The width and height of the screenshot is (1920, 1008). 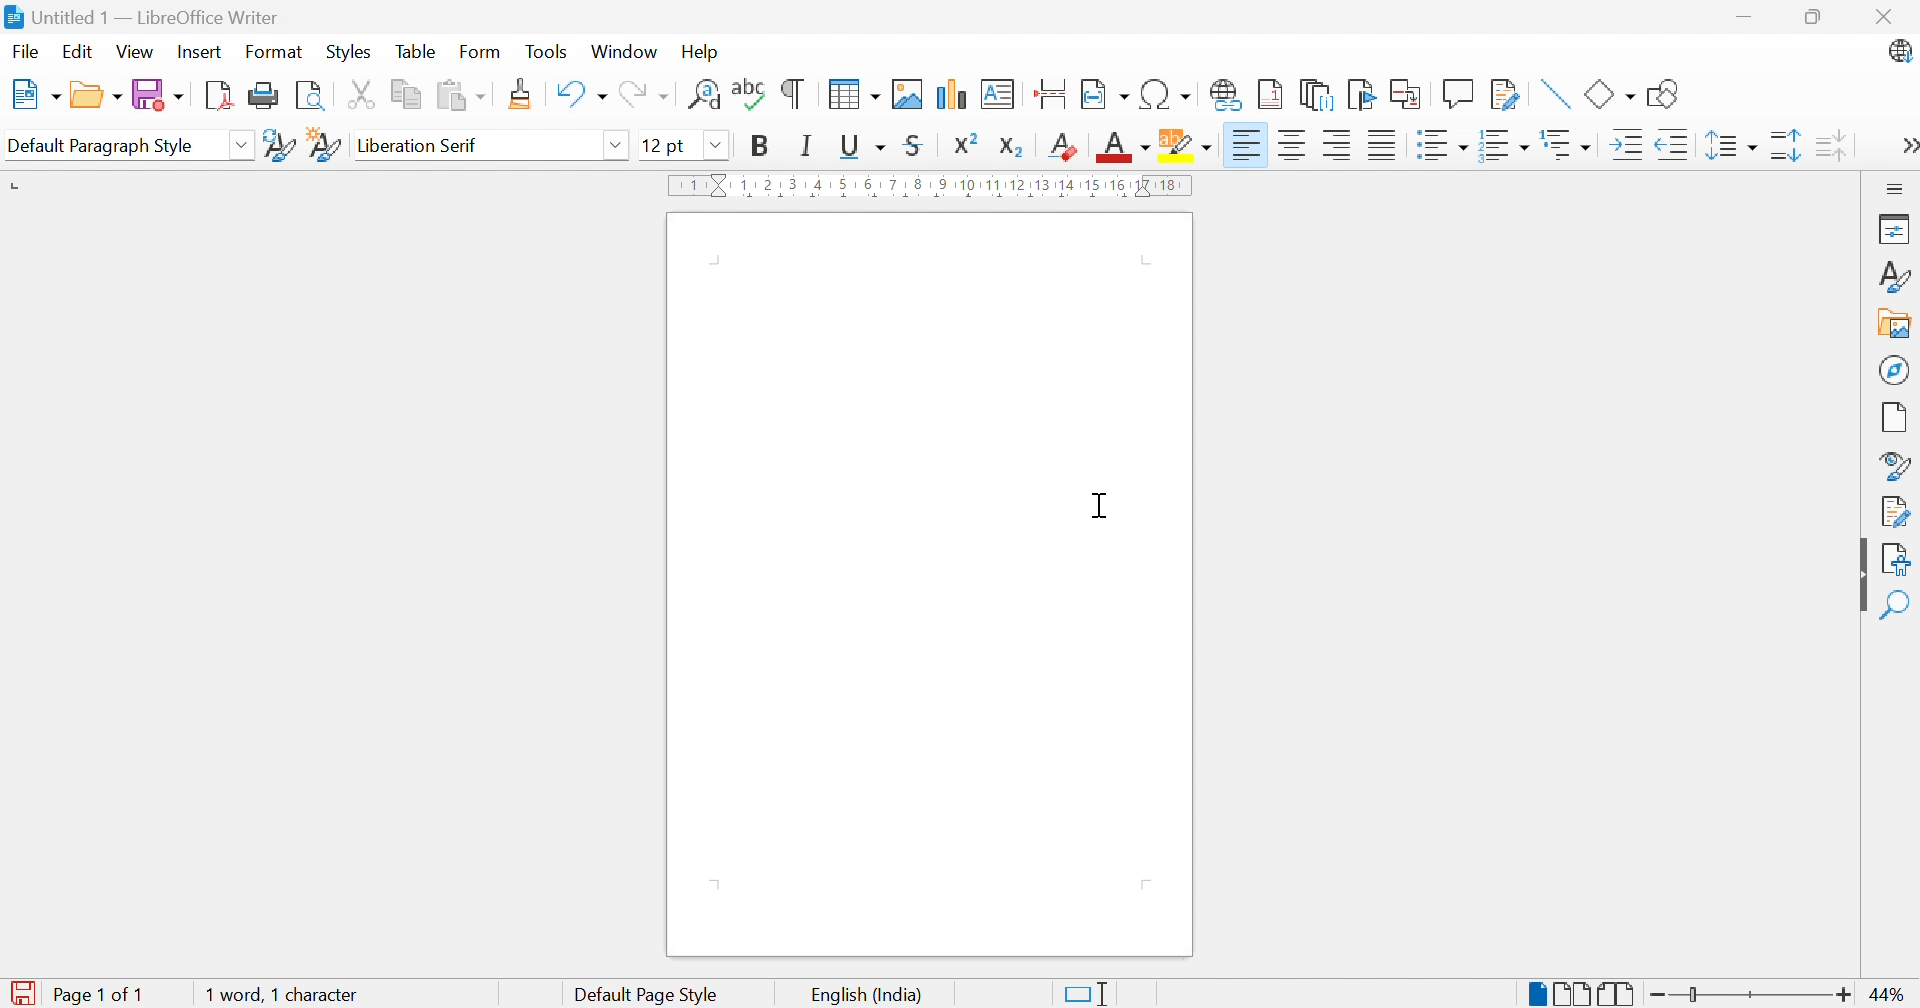 What do you see at coordinates (1569, 145) in the screenshot?
I see `Select outline format` at bounding box center [1569, 145].